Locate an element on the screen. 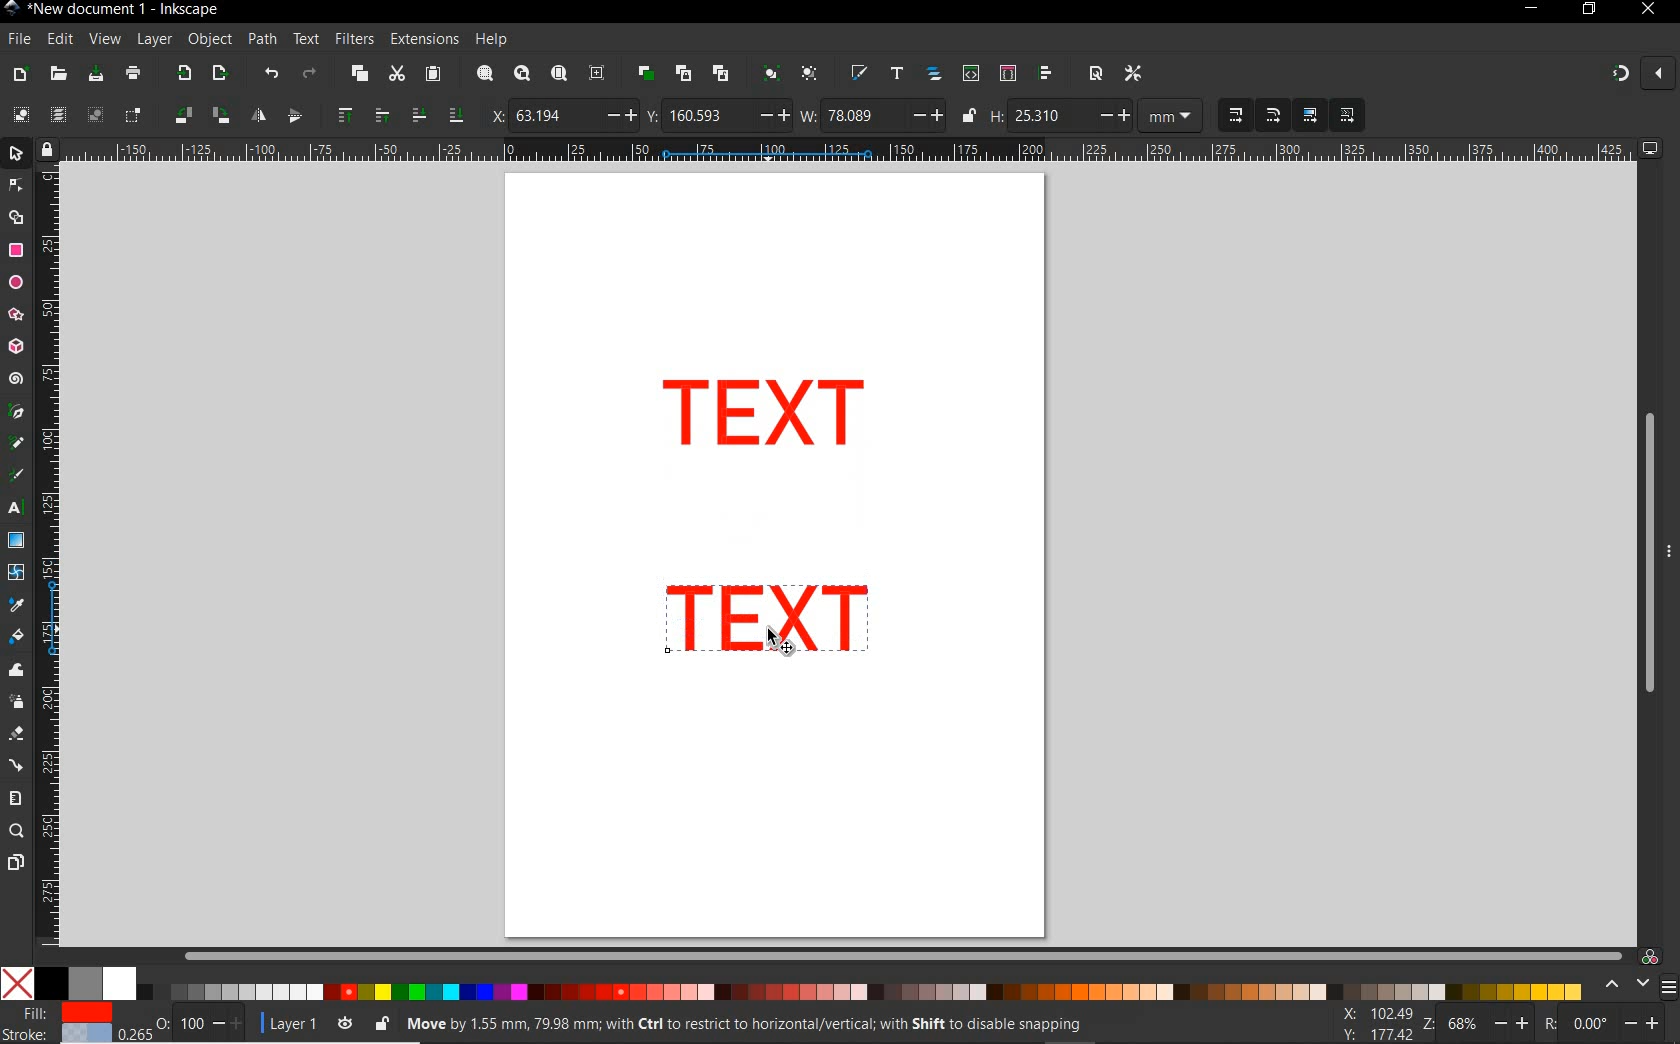 This screenshot has height=1044, width=1680. scrollbar is located at coordinates (1647, 553).